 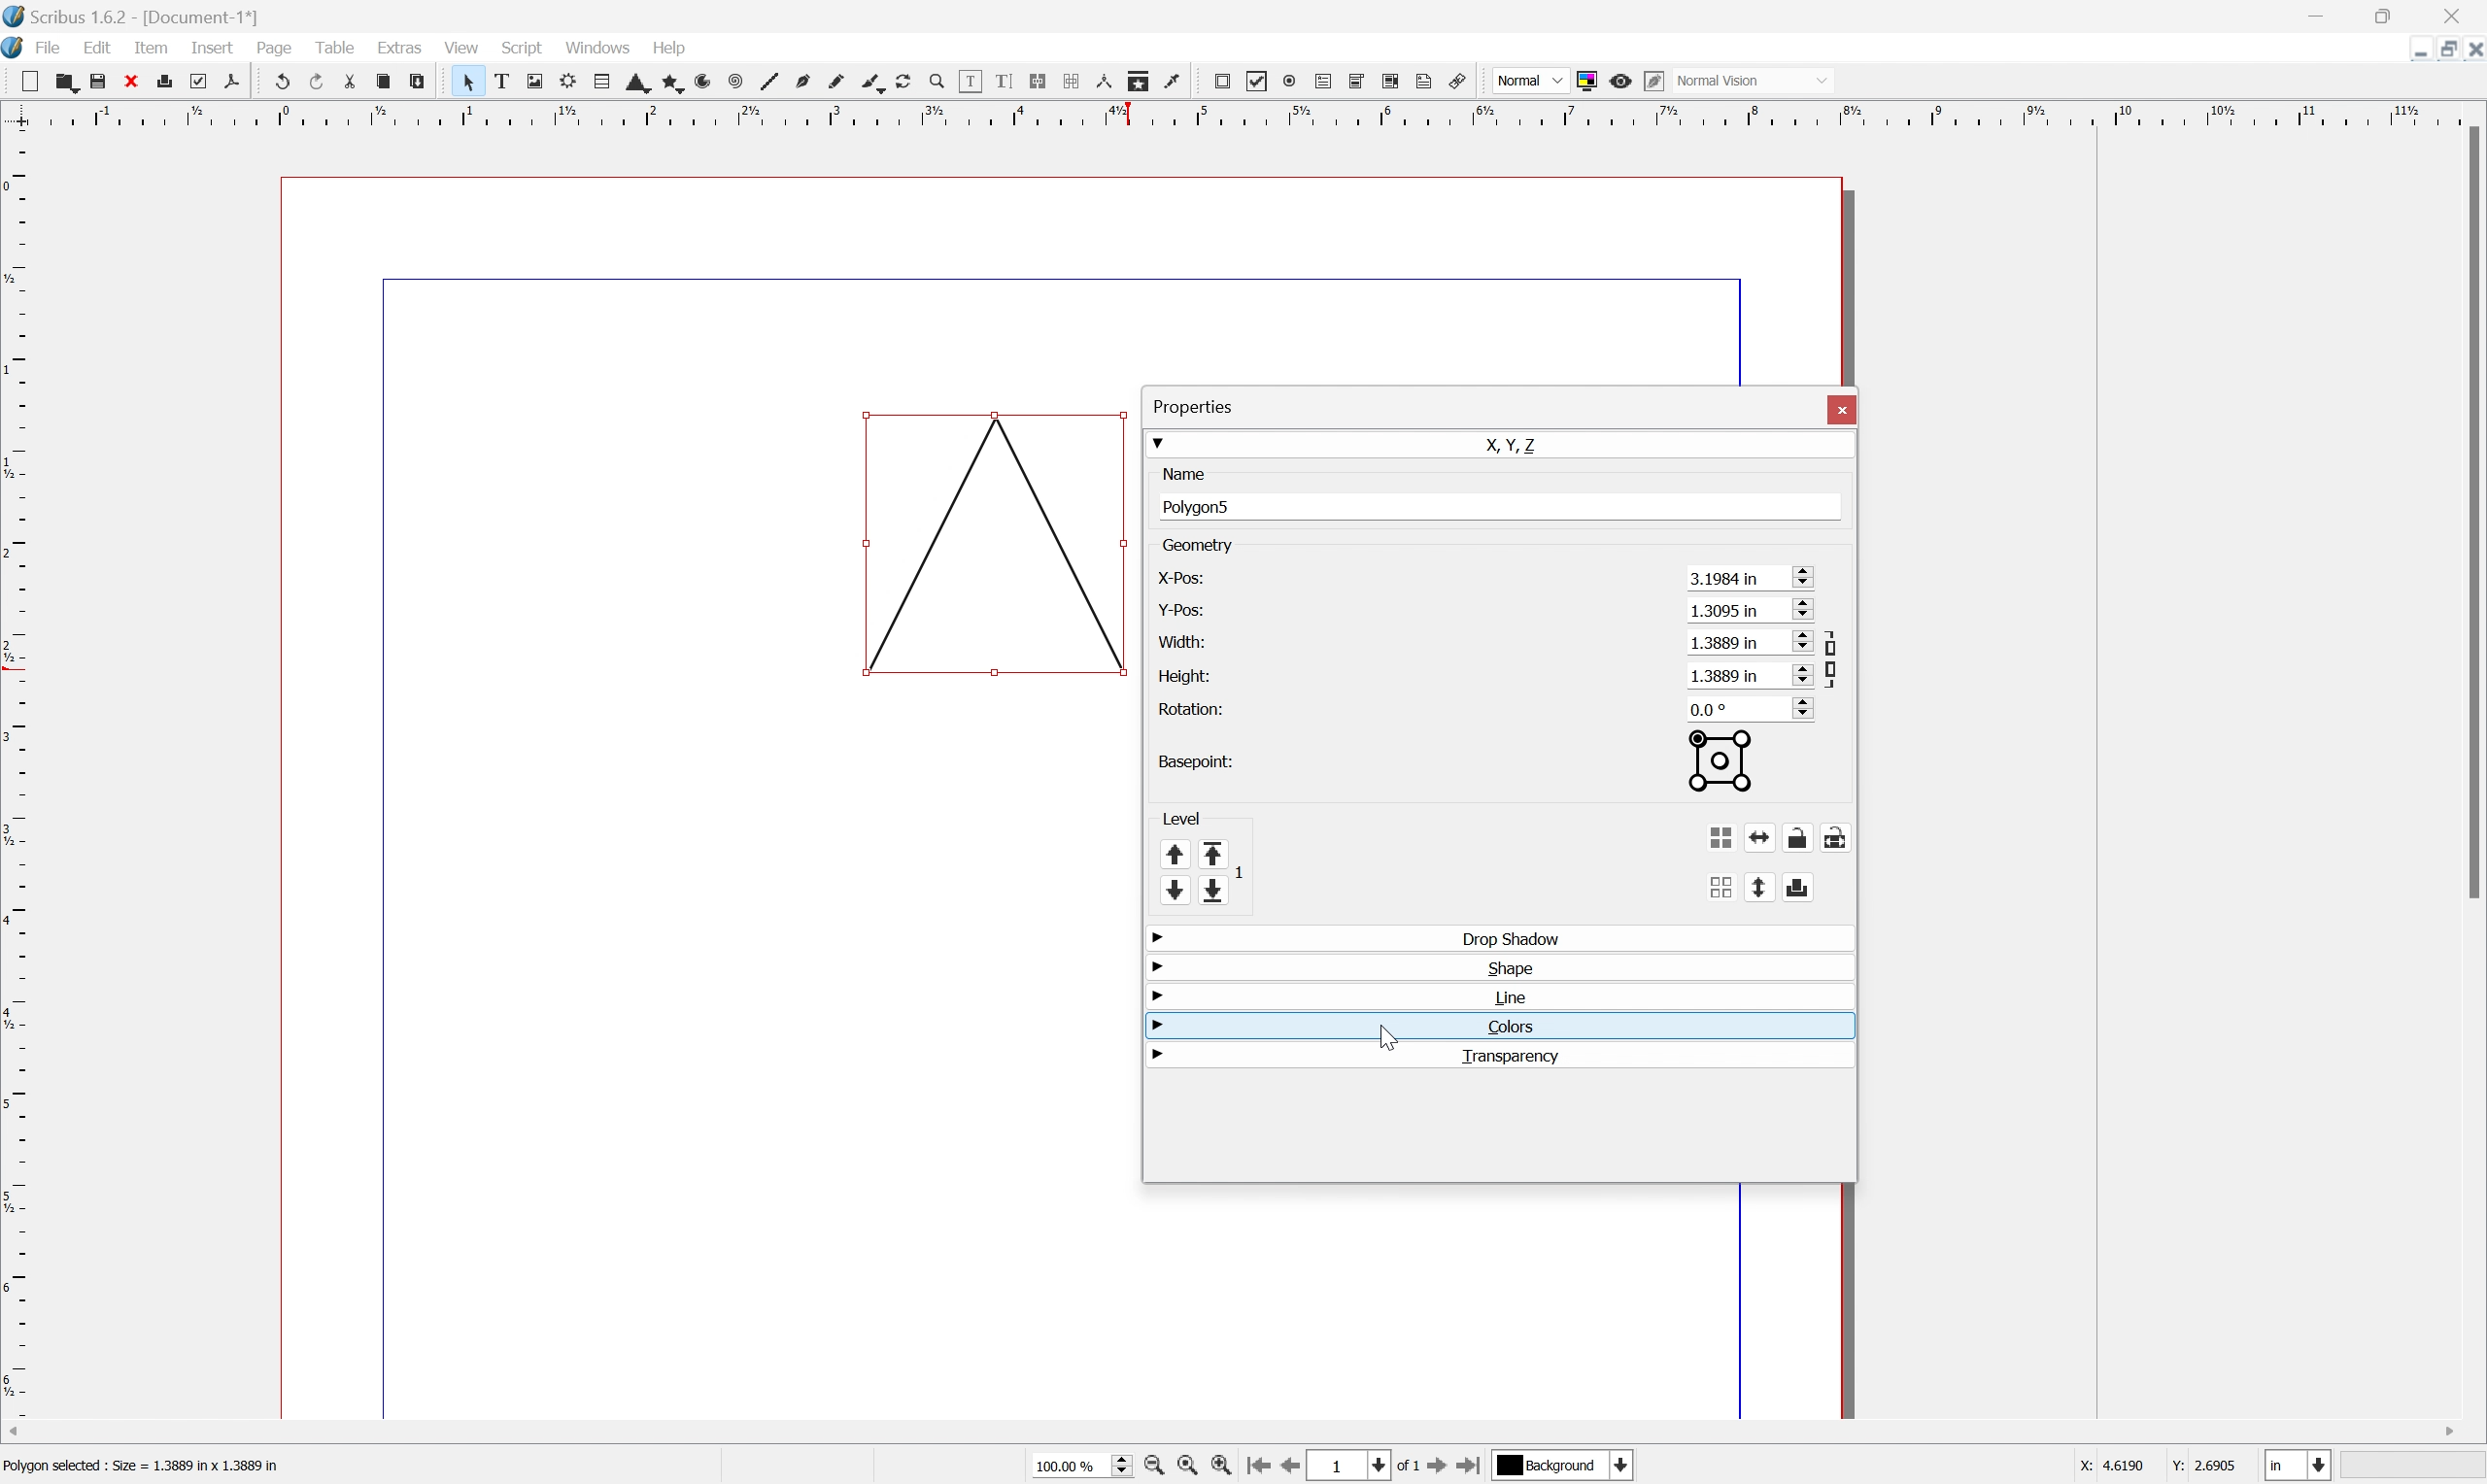 What do you see at coordinates (1194, 406) in the screenshot?
I see `Properties` at bounding box center [1194, 406].